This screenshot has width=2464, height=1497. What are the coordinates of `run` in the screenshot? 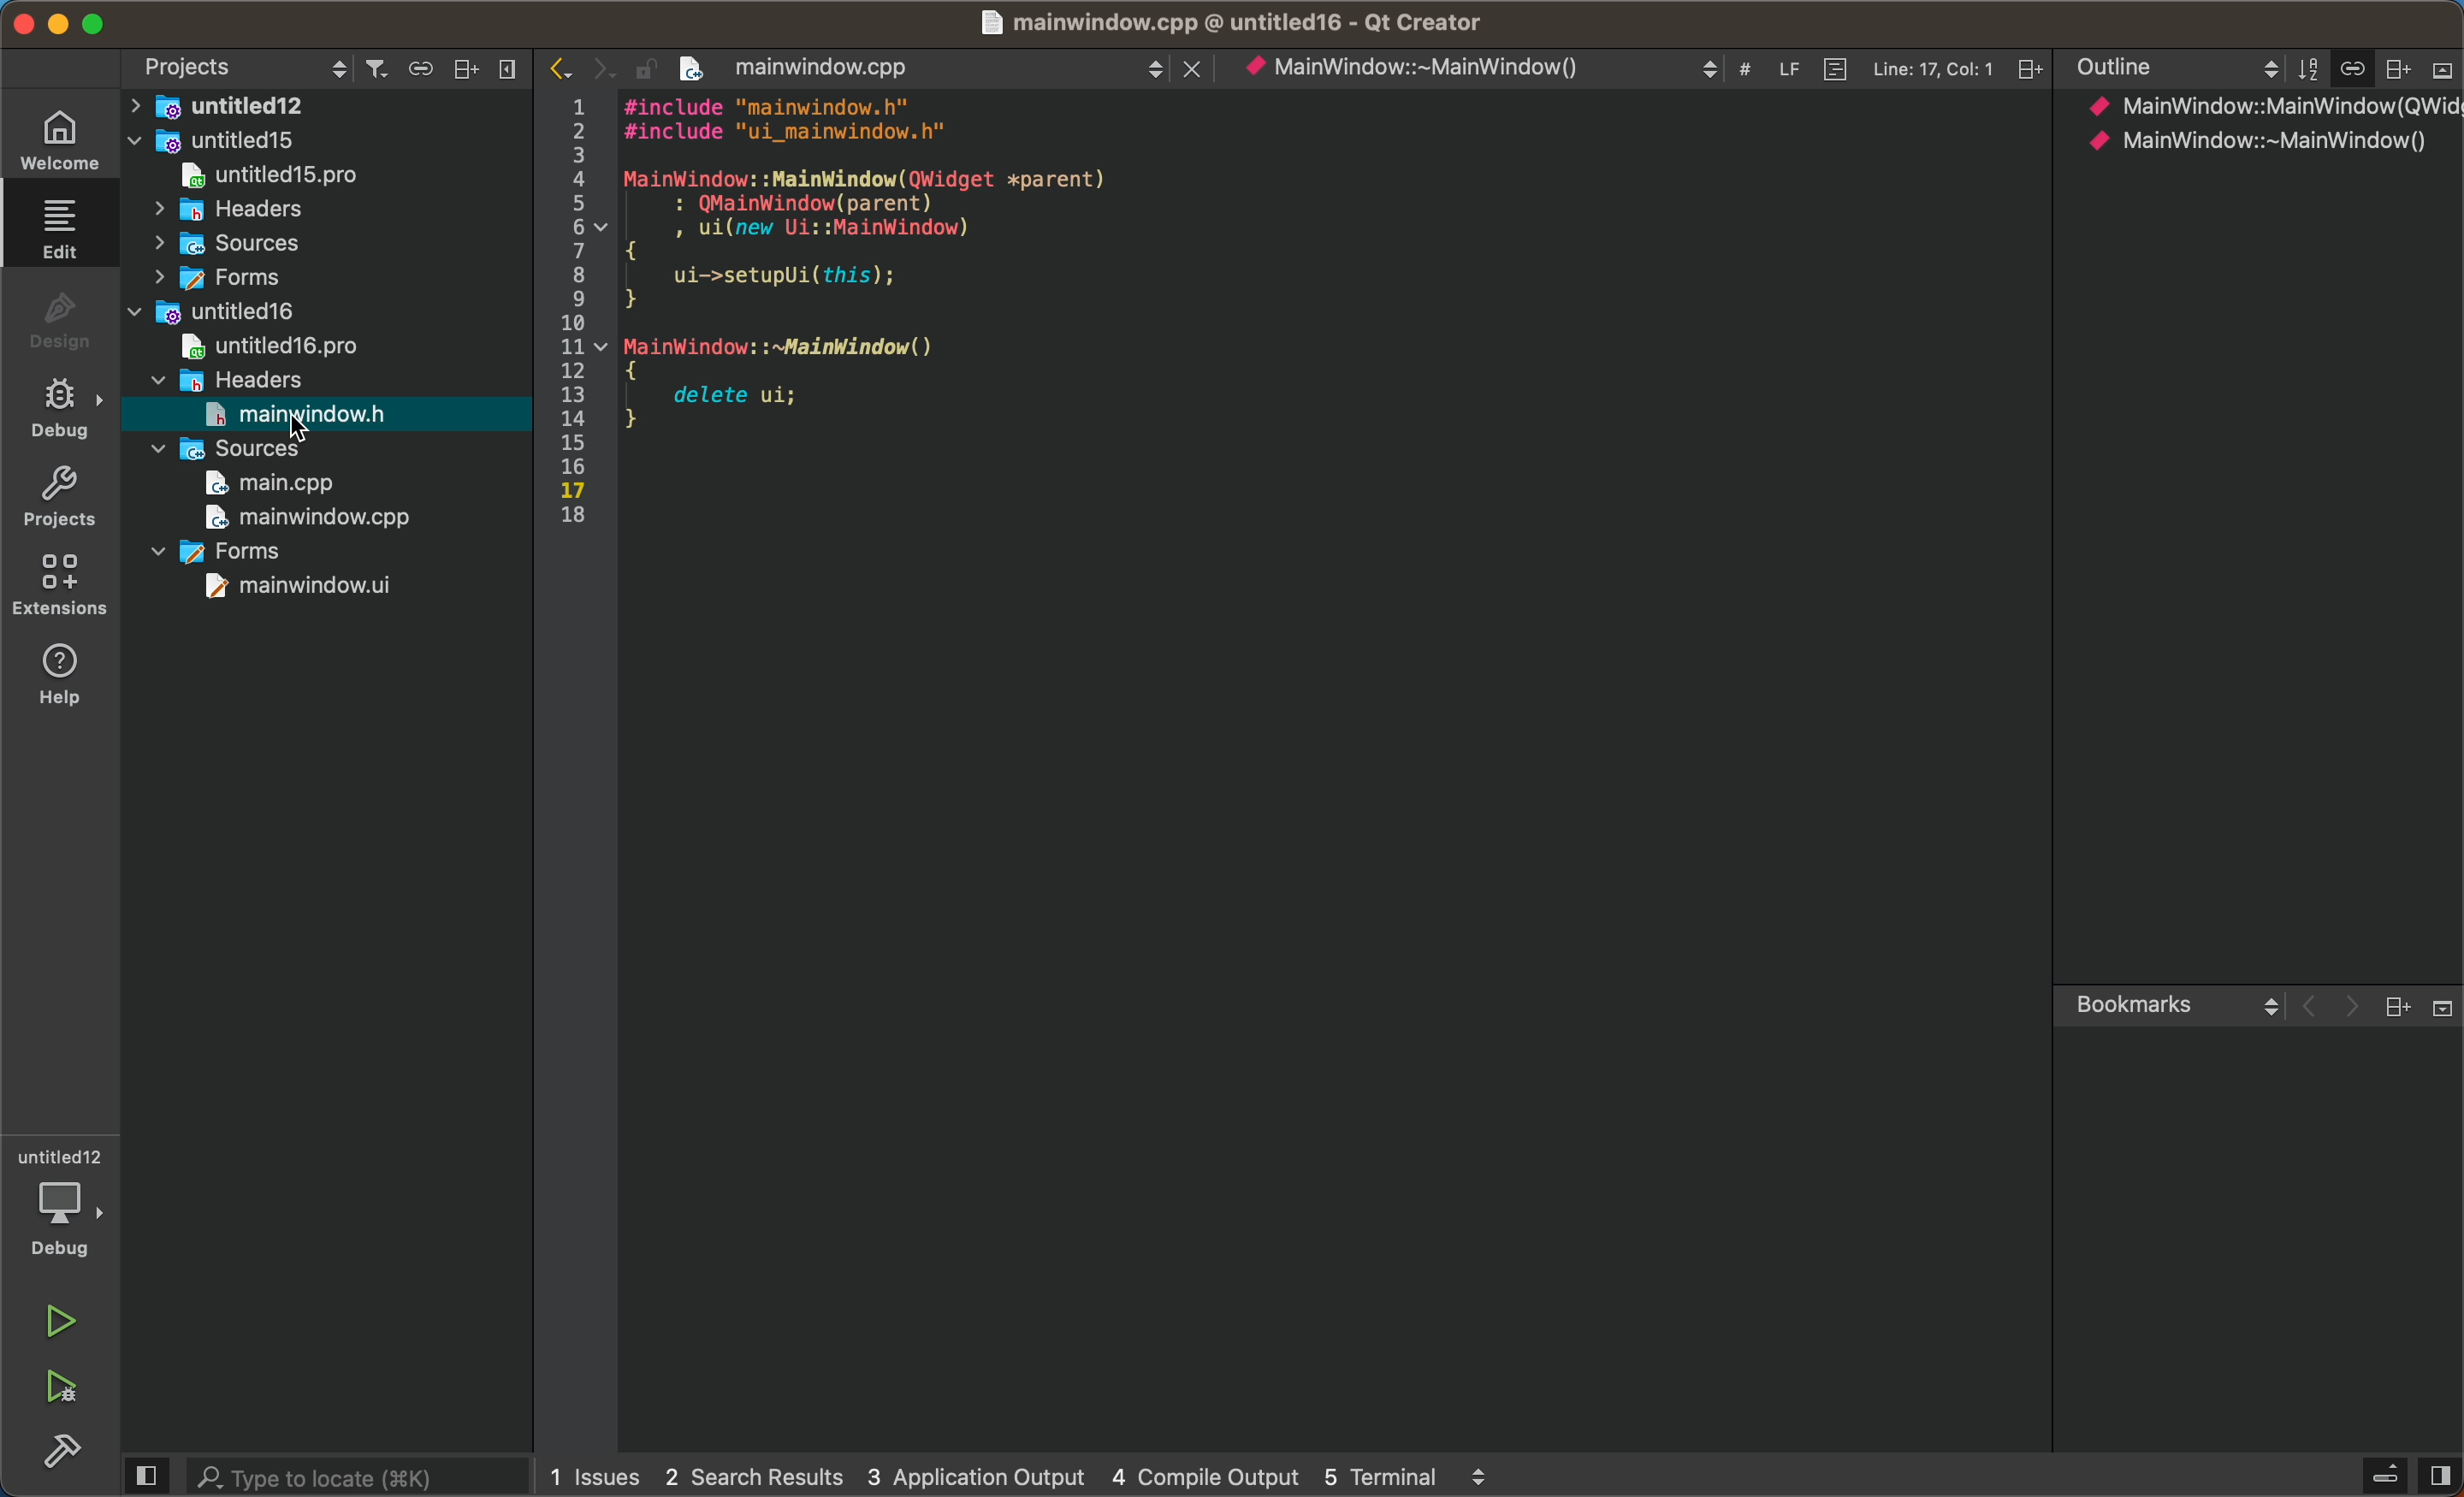 It's located at (59, 1318).